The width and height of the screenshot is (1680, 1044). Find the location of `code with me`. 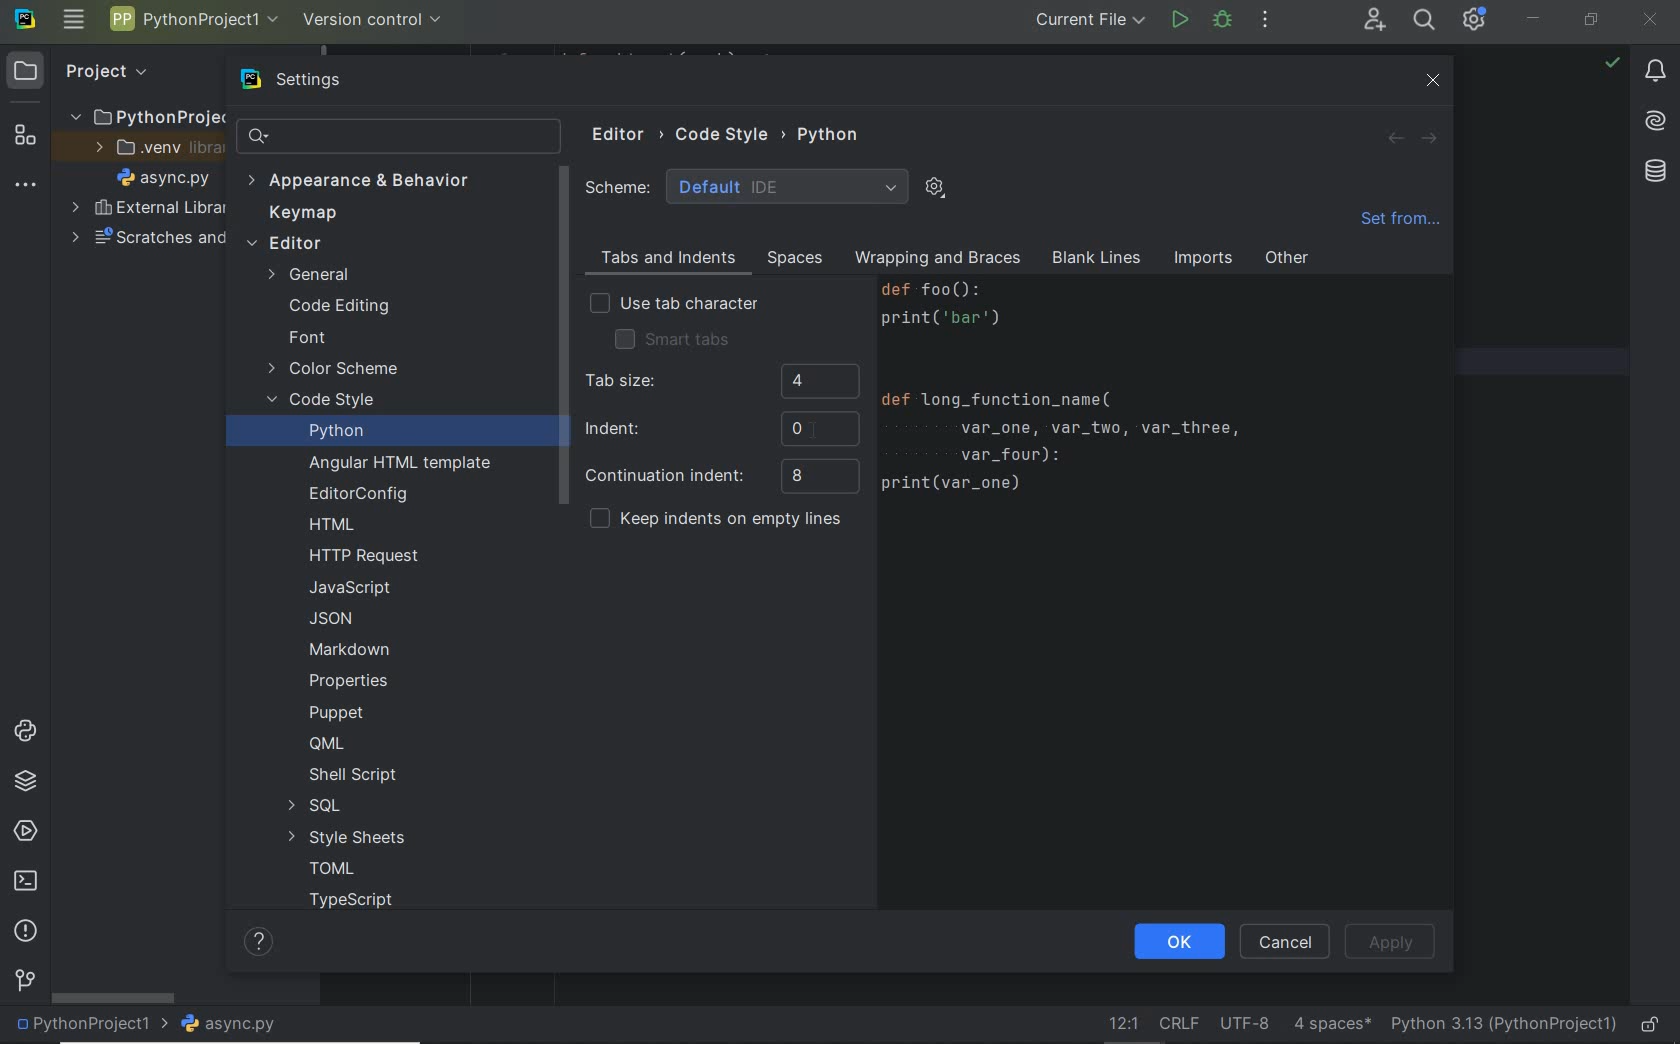

code with me is located at coordinates (1375, 23).